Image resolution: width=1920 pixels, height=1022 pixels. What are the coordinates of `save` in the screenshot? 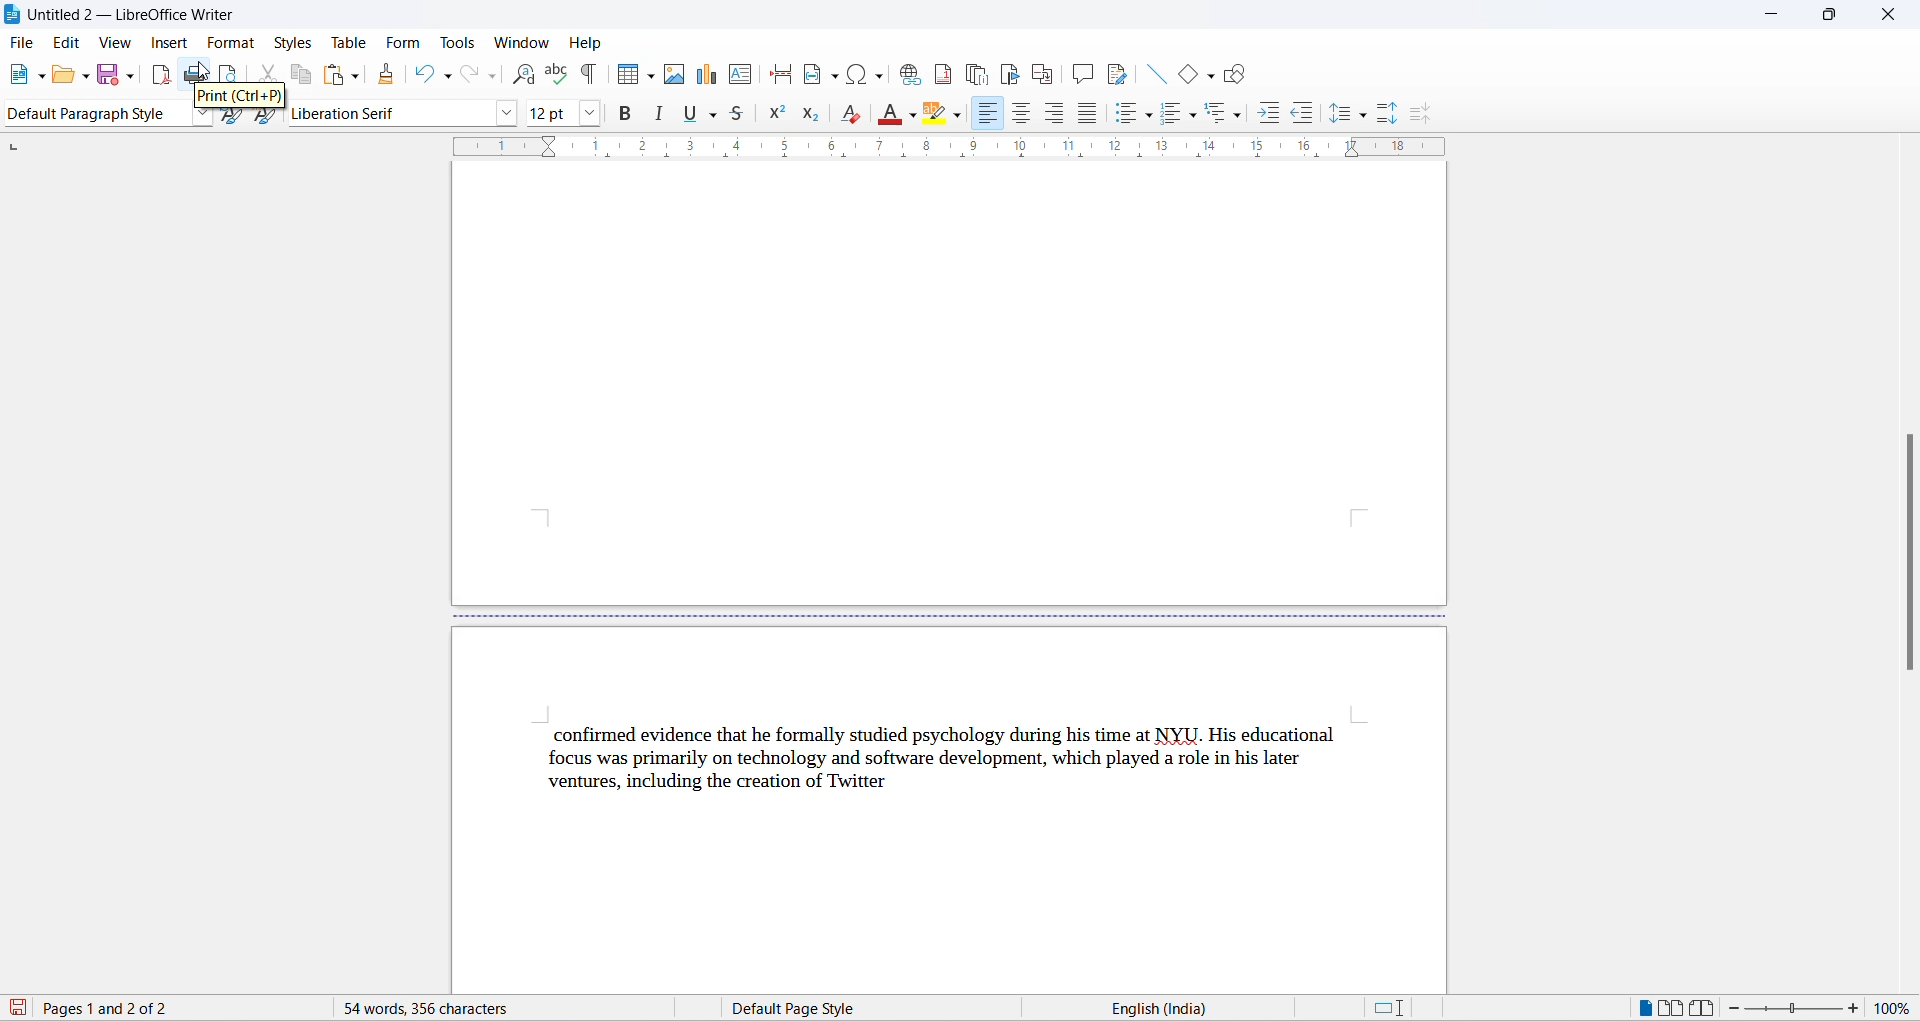 It's located at (108, 77).